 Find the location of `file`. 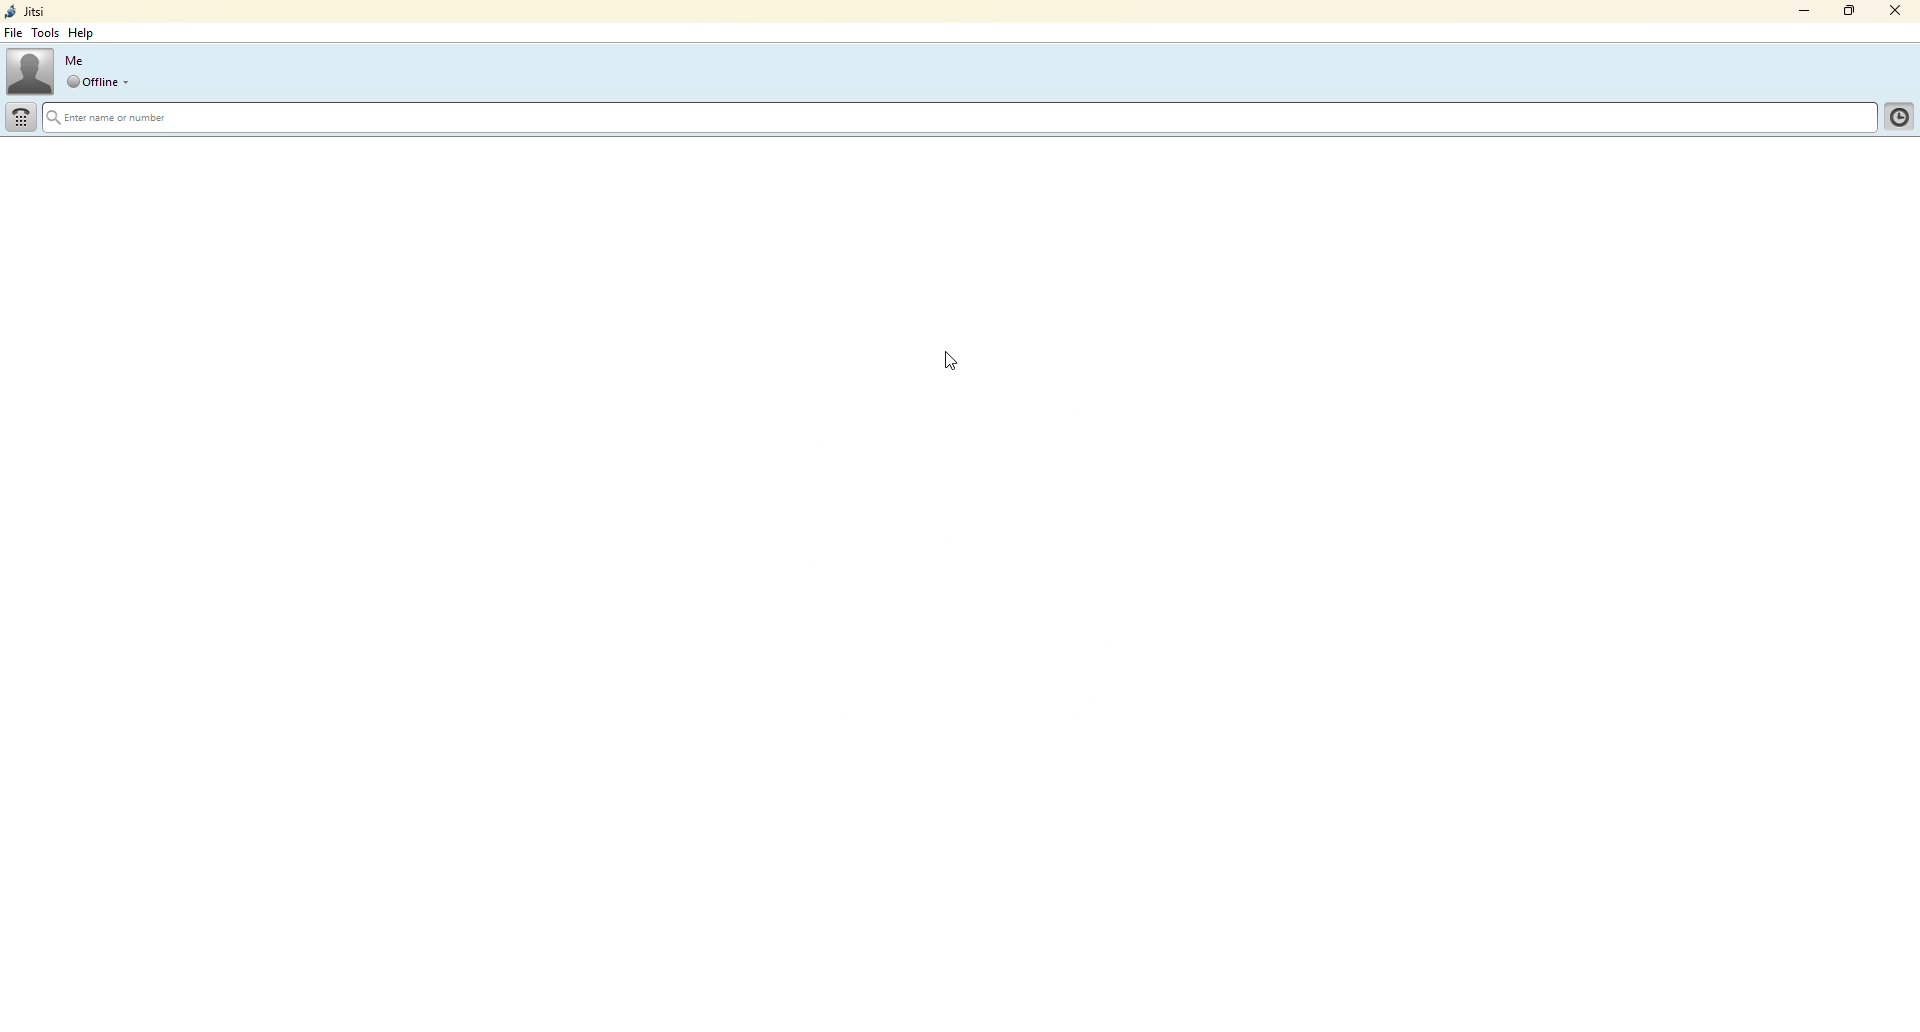

file is located at coordinates (17, 34).